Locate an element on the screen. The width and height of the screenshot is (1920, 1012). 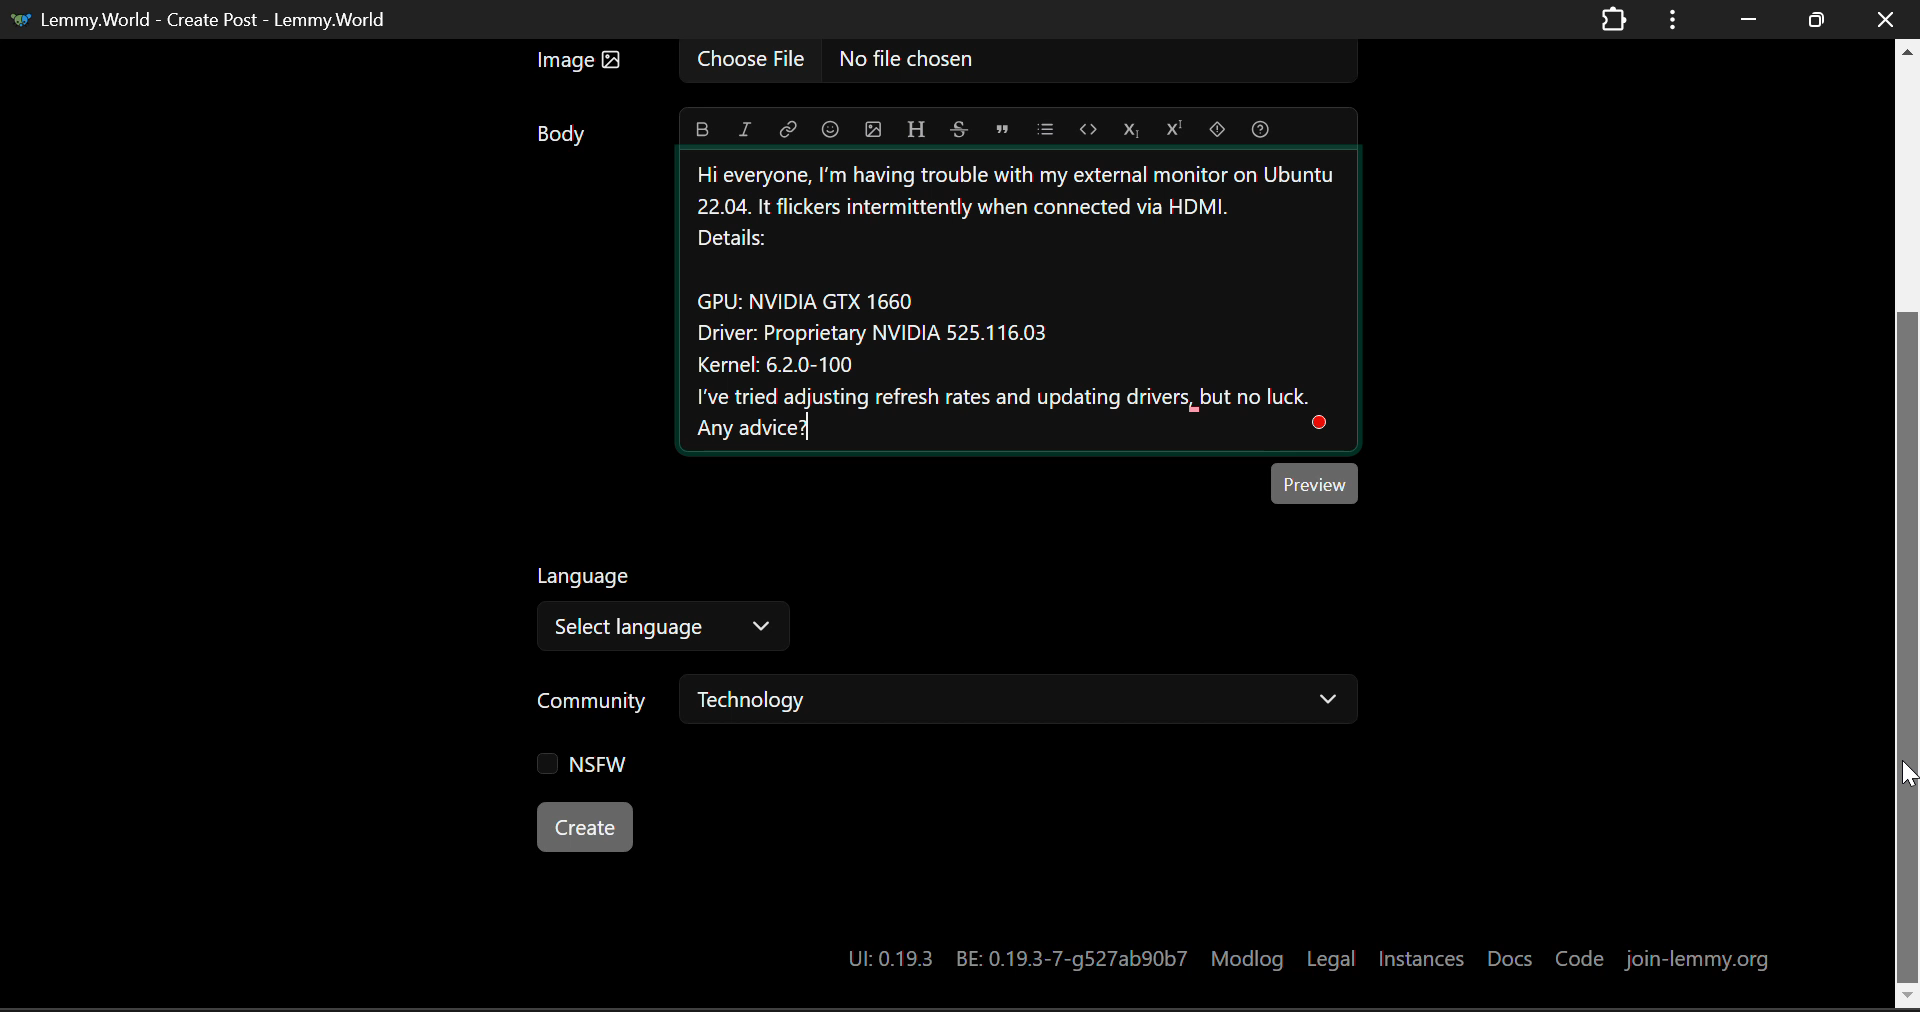
Formatting Help is located at coordinates (1260, 127).